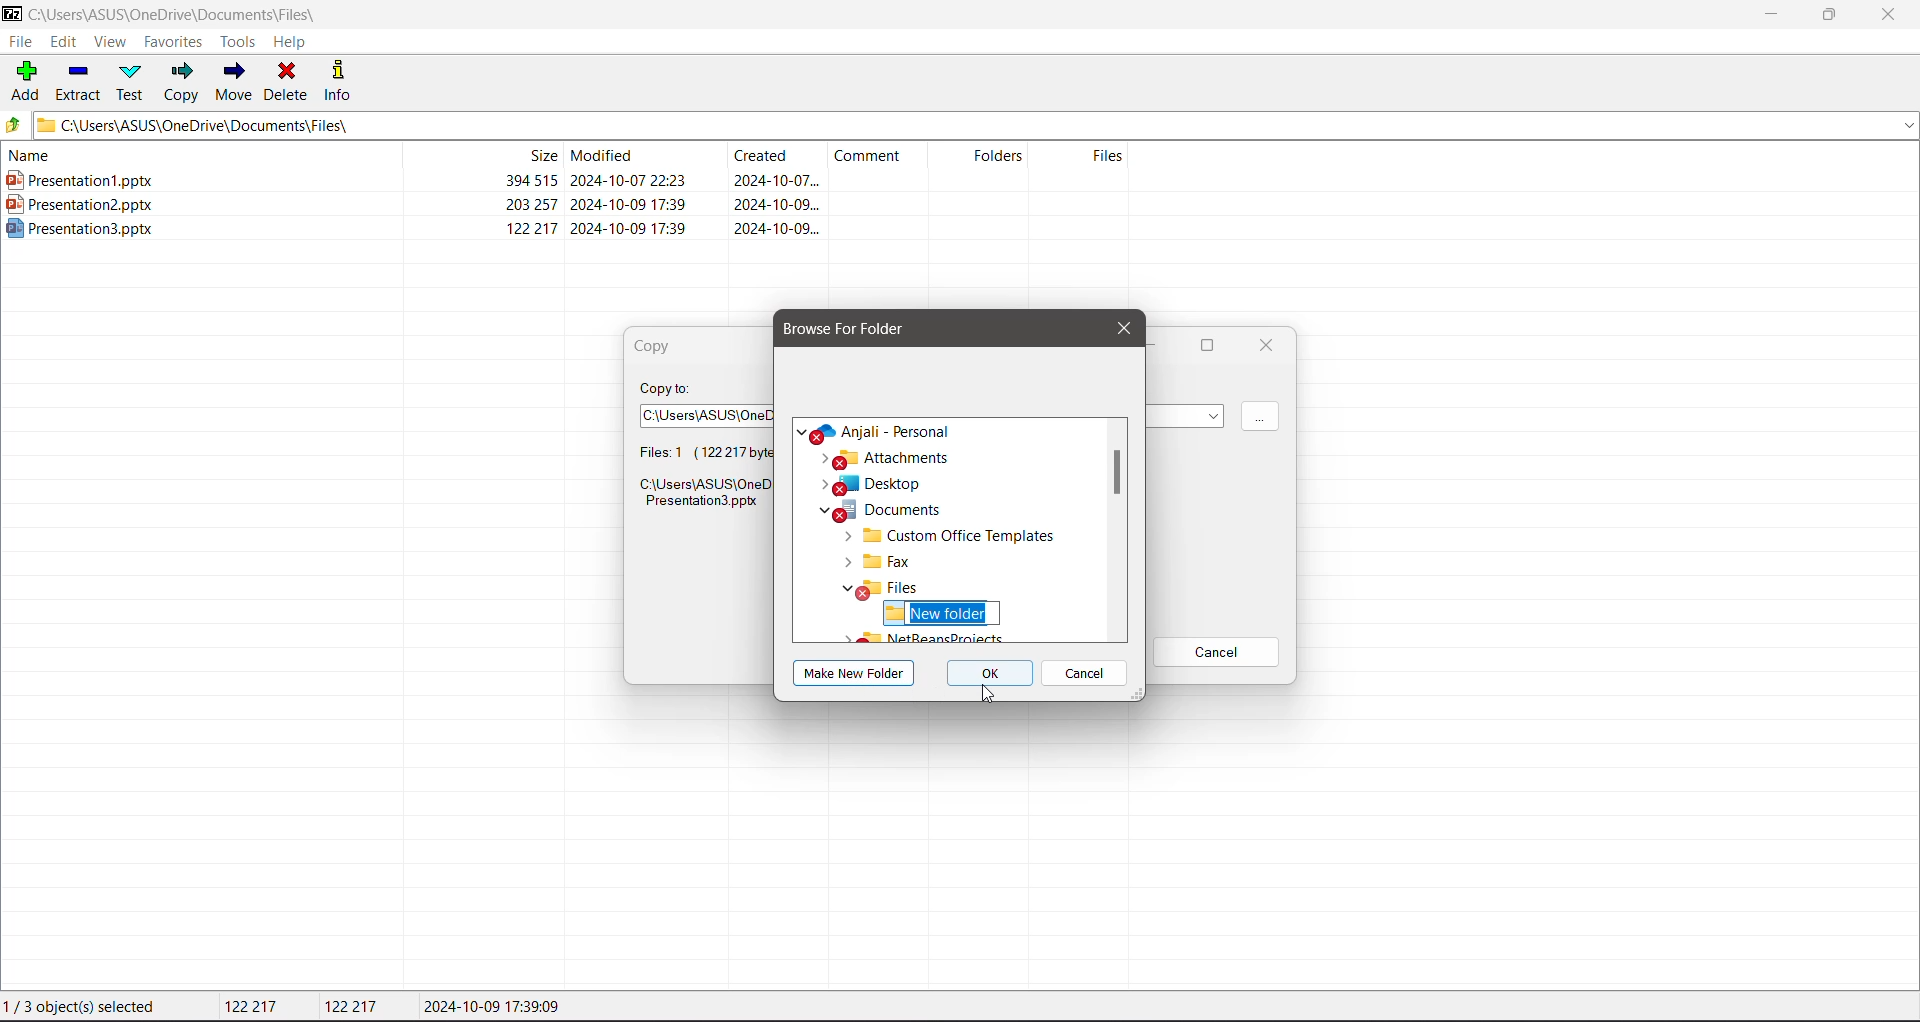 The image size is (1920, 1022). What do you see at coordinates (1118, 476) in the screenshot?
I see `Vertical Scroll Bar` at bounding box center [1118, 476].